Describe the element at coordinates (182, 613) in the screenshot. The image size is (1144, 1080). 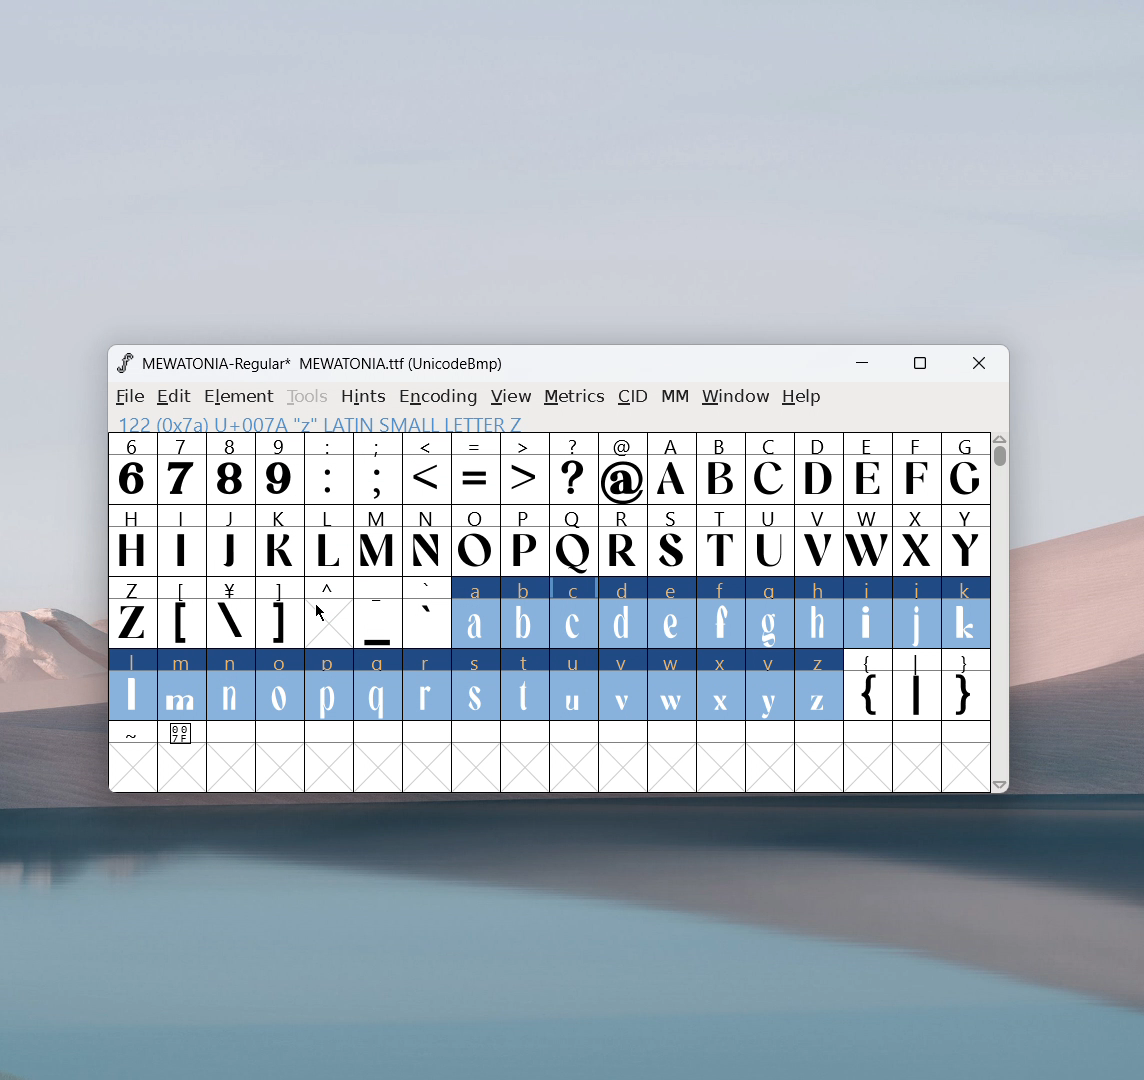
I see `[` at that location.